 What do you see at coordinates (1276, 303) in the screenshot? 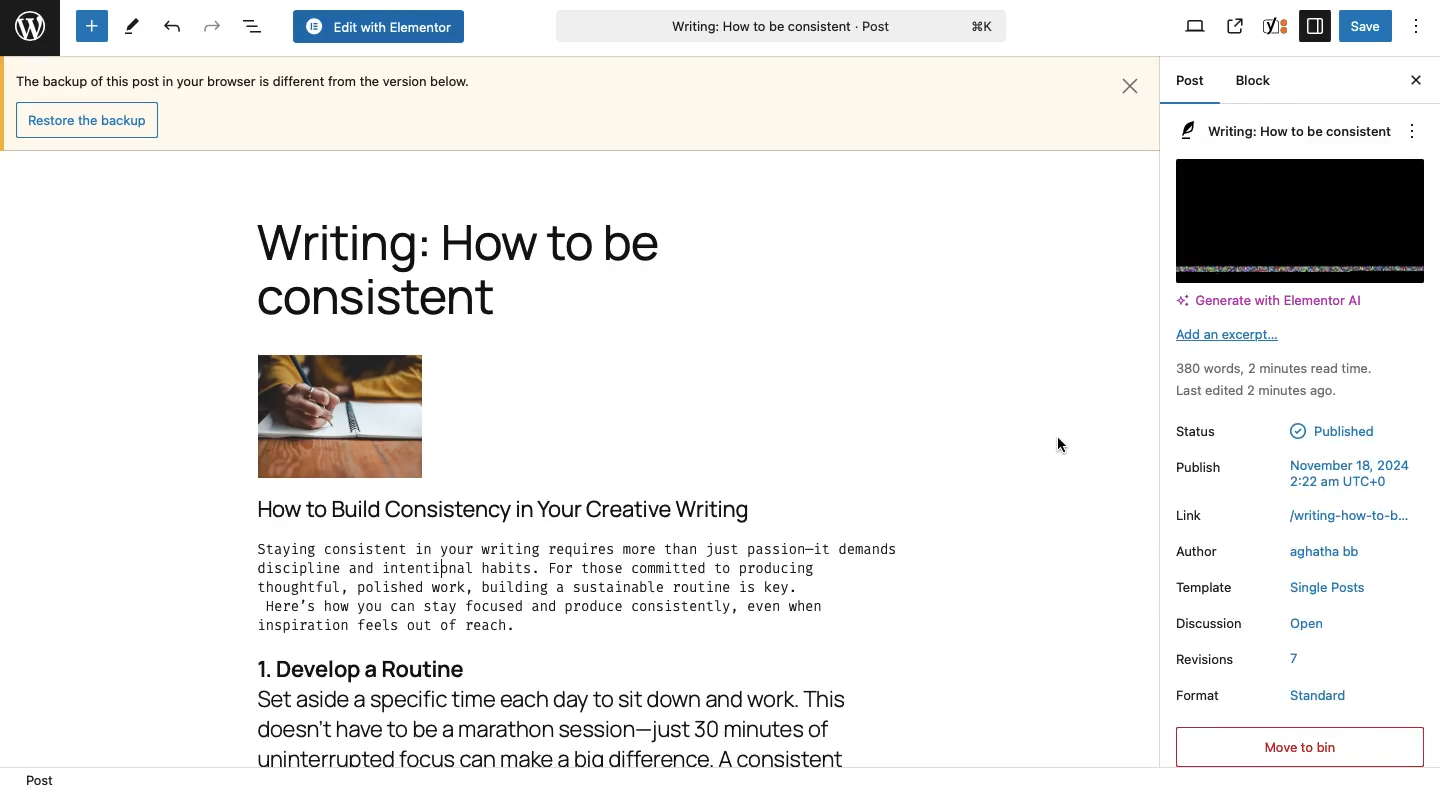
I see `Generate with Elementor AI` at bounding box center [1276, 303].